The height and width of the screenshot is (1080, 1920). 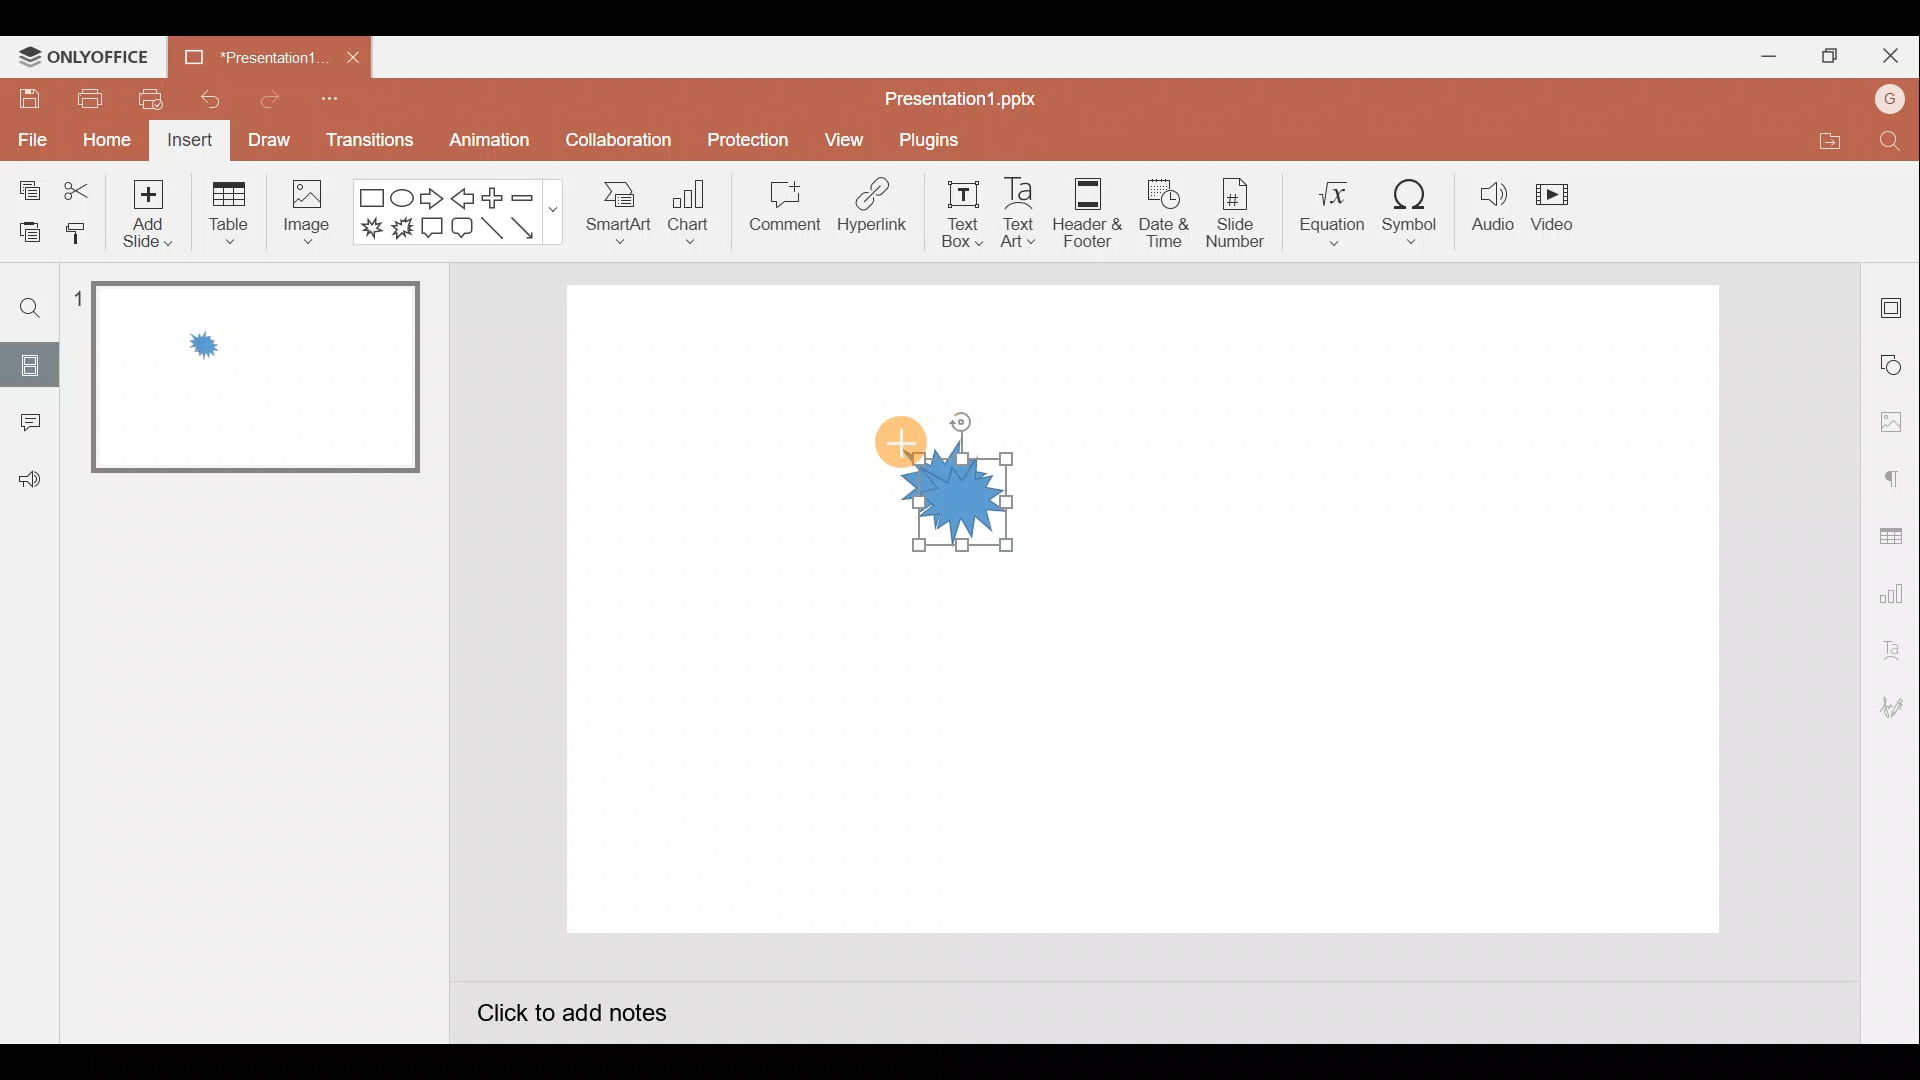 I want to click on Print file, so click(x=88, y=99).